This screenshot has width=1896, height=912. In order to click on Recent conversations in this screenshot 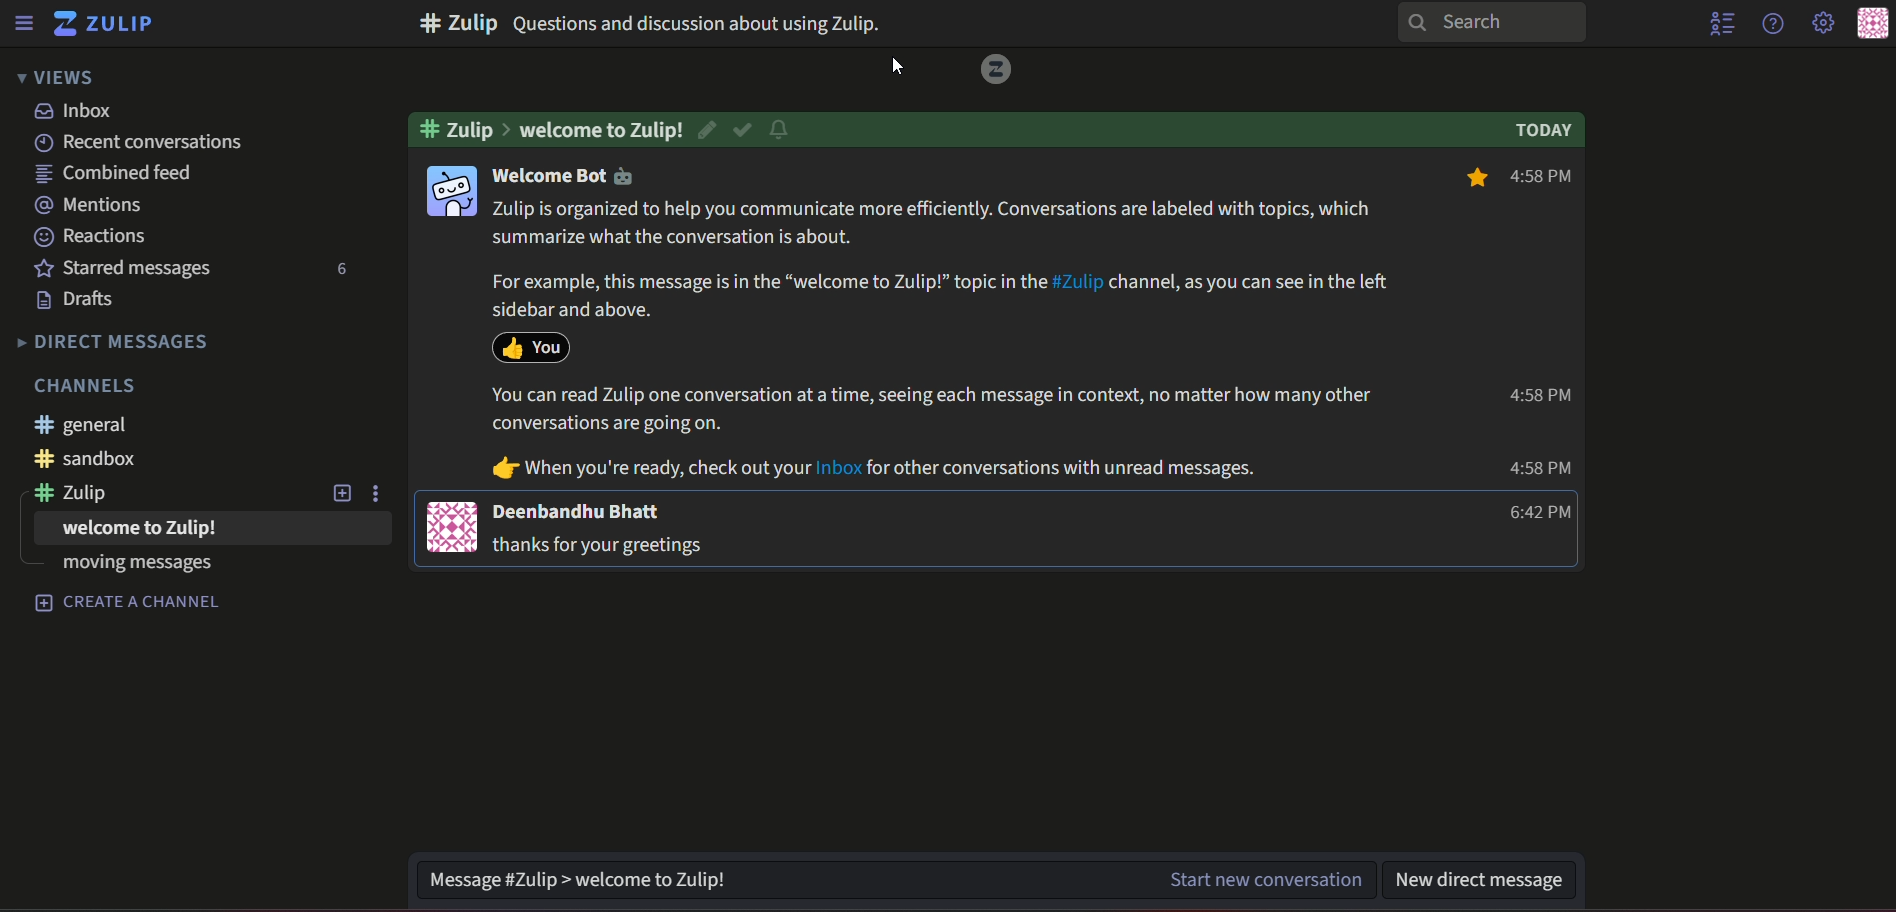, I will do `click(147, 143)`.